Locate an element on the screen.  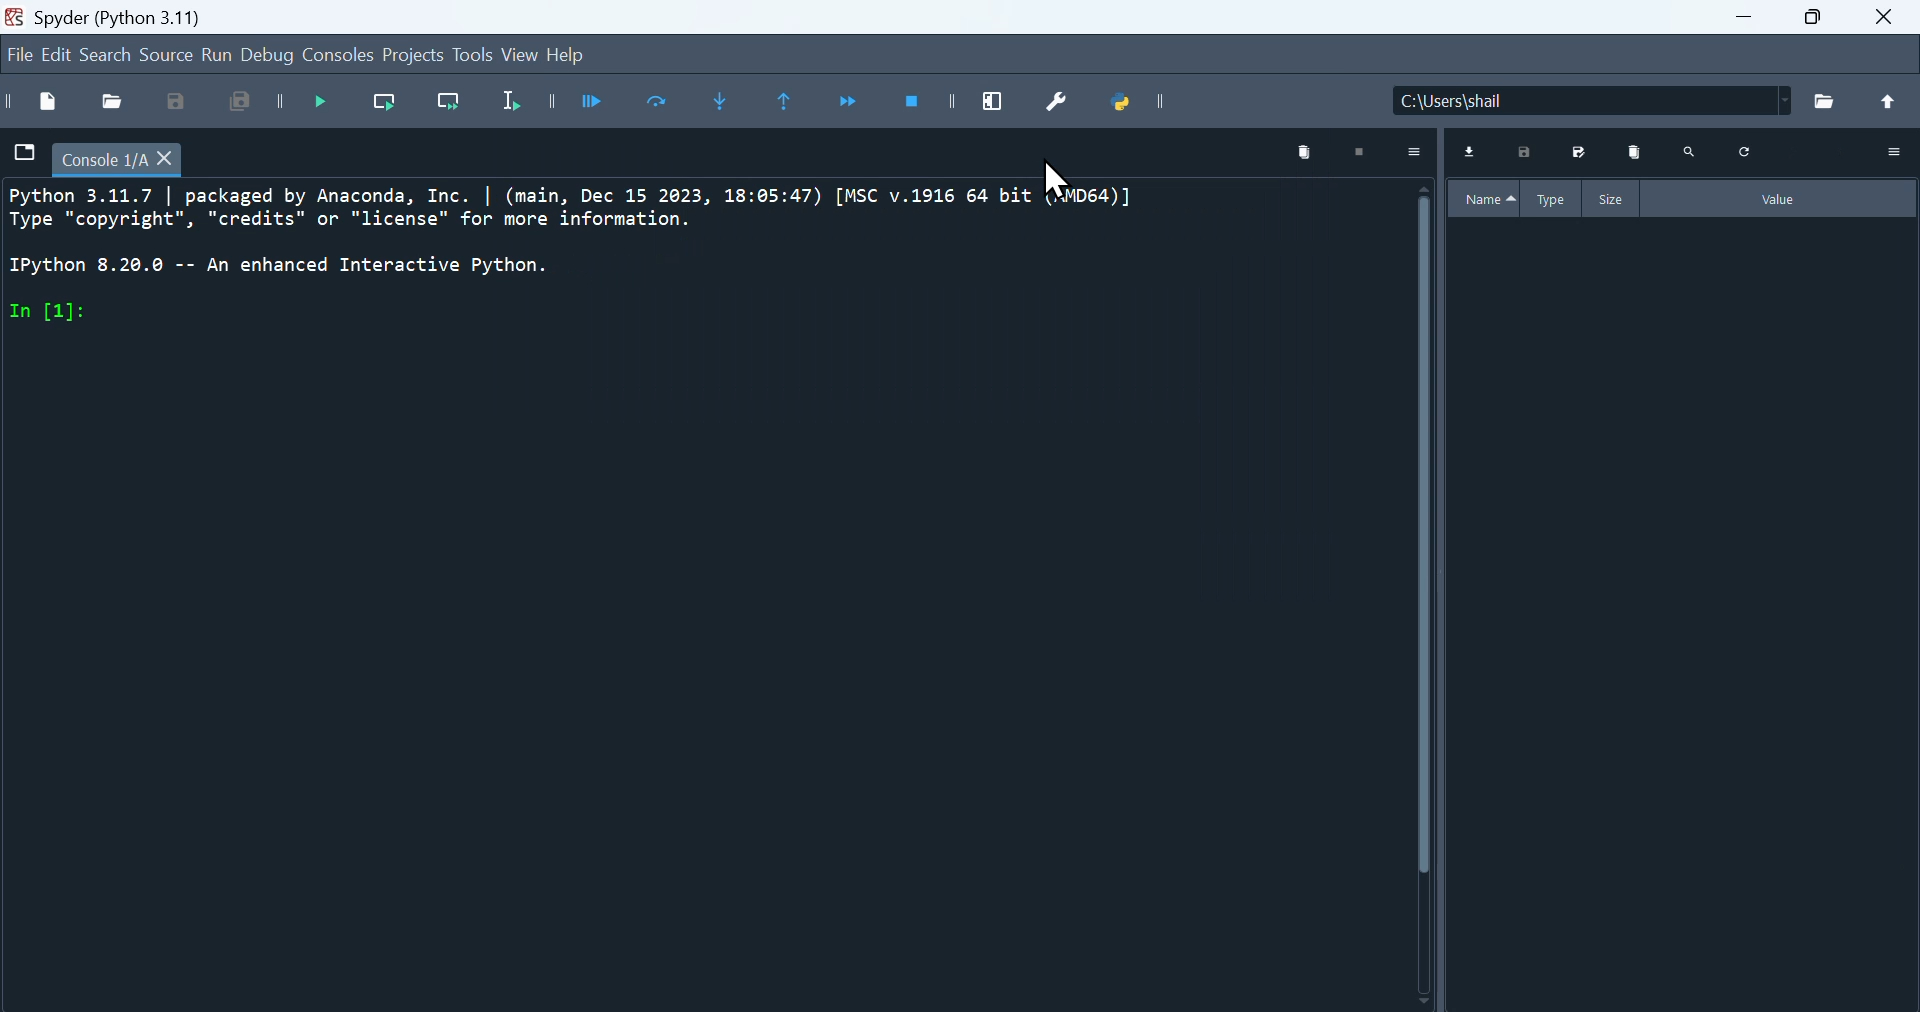
Save all is located at coordinates (249, 105).